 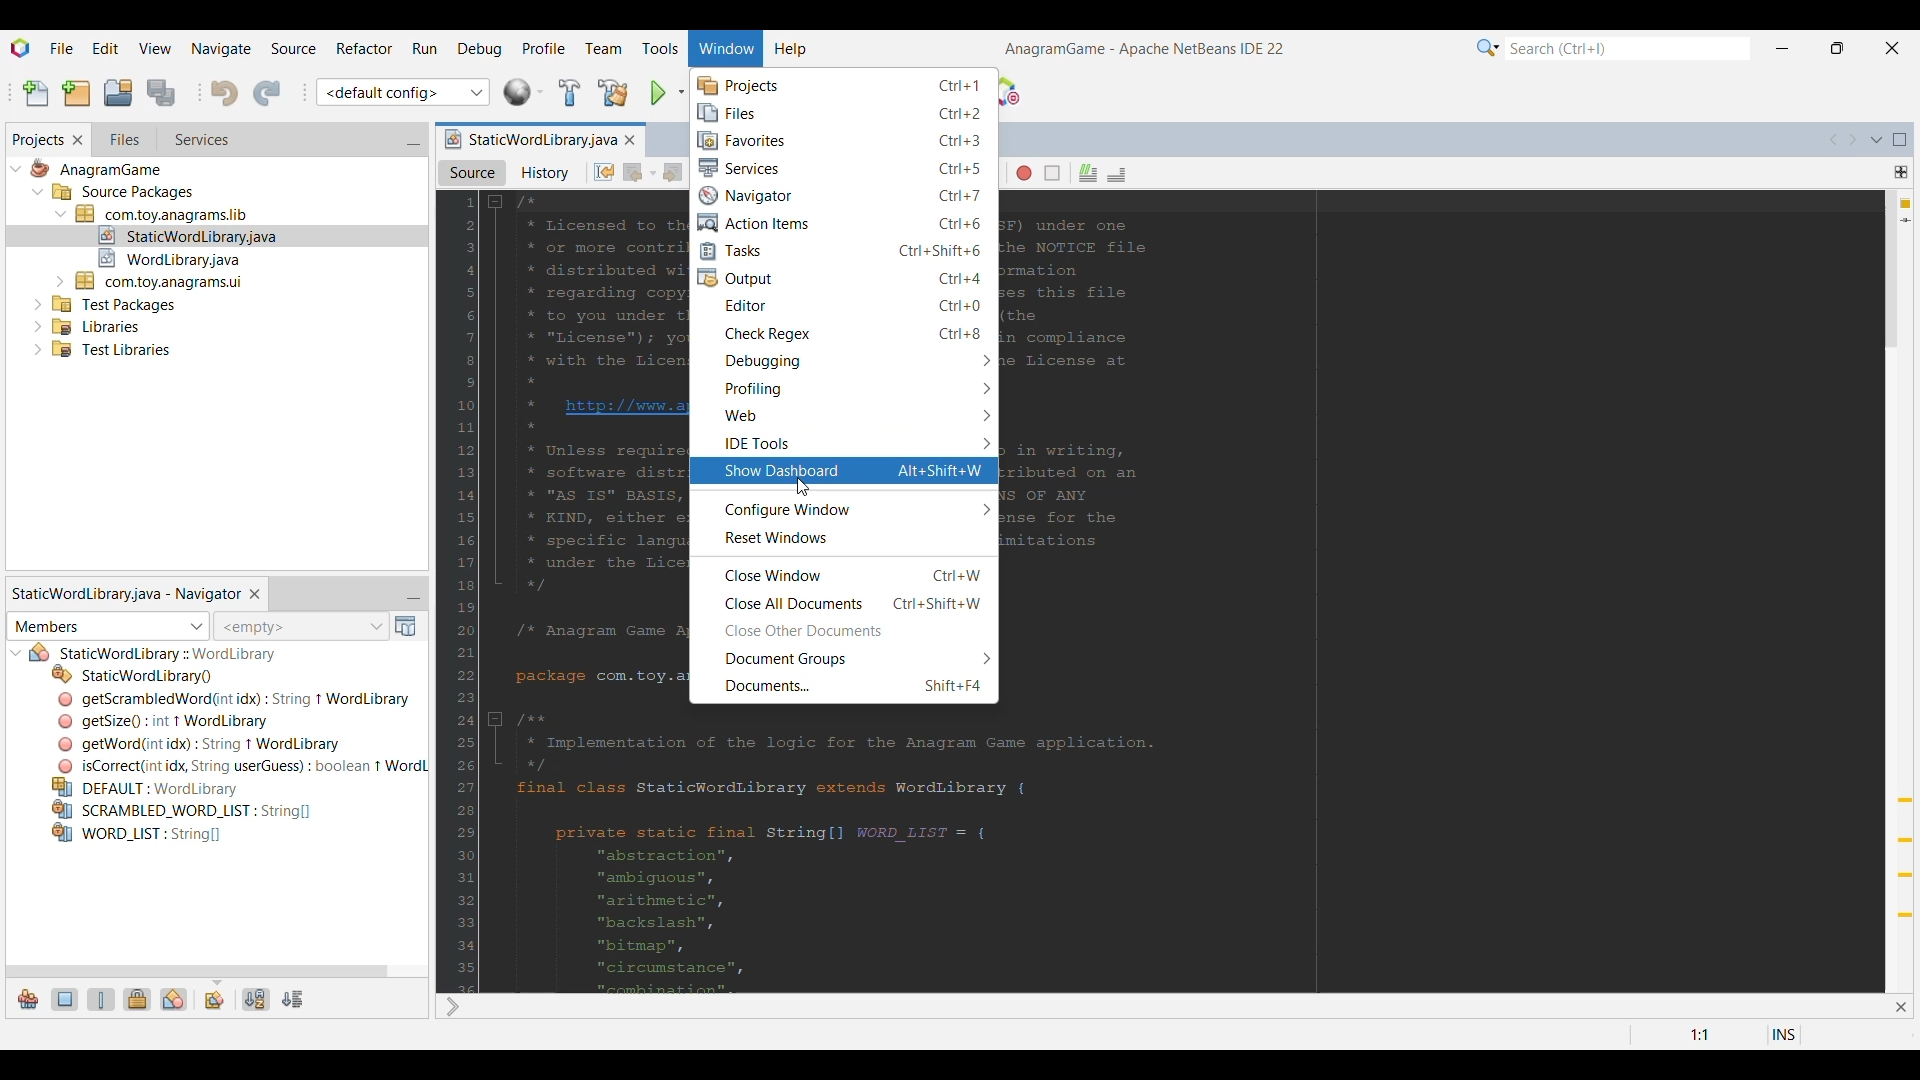 I want to click on Run project options, so click(x=681, y=92).